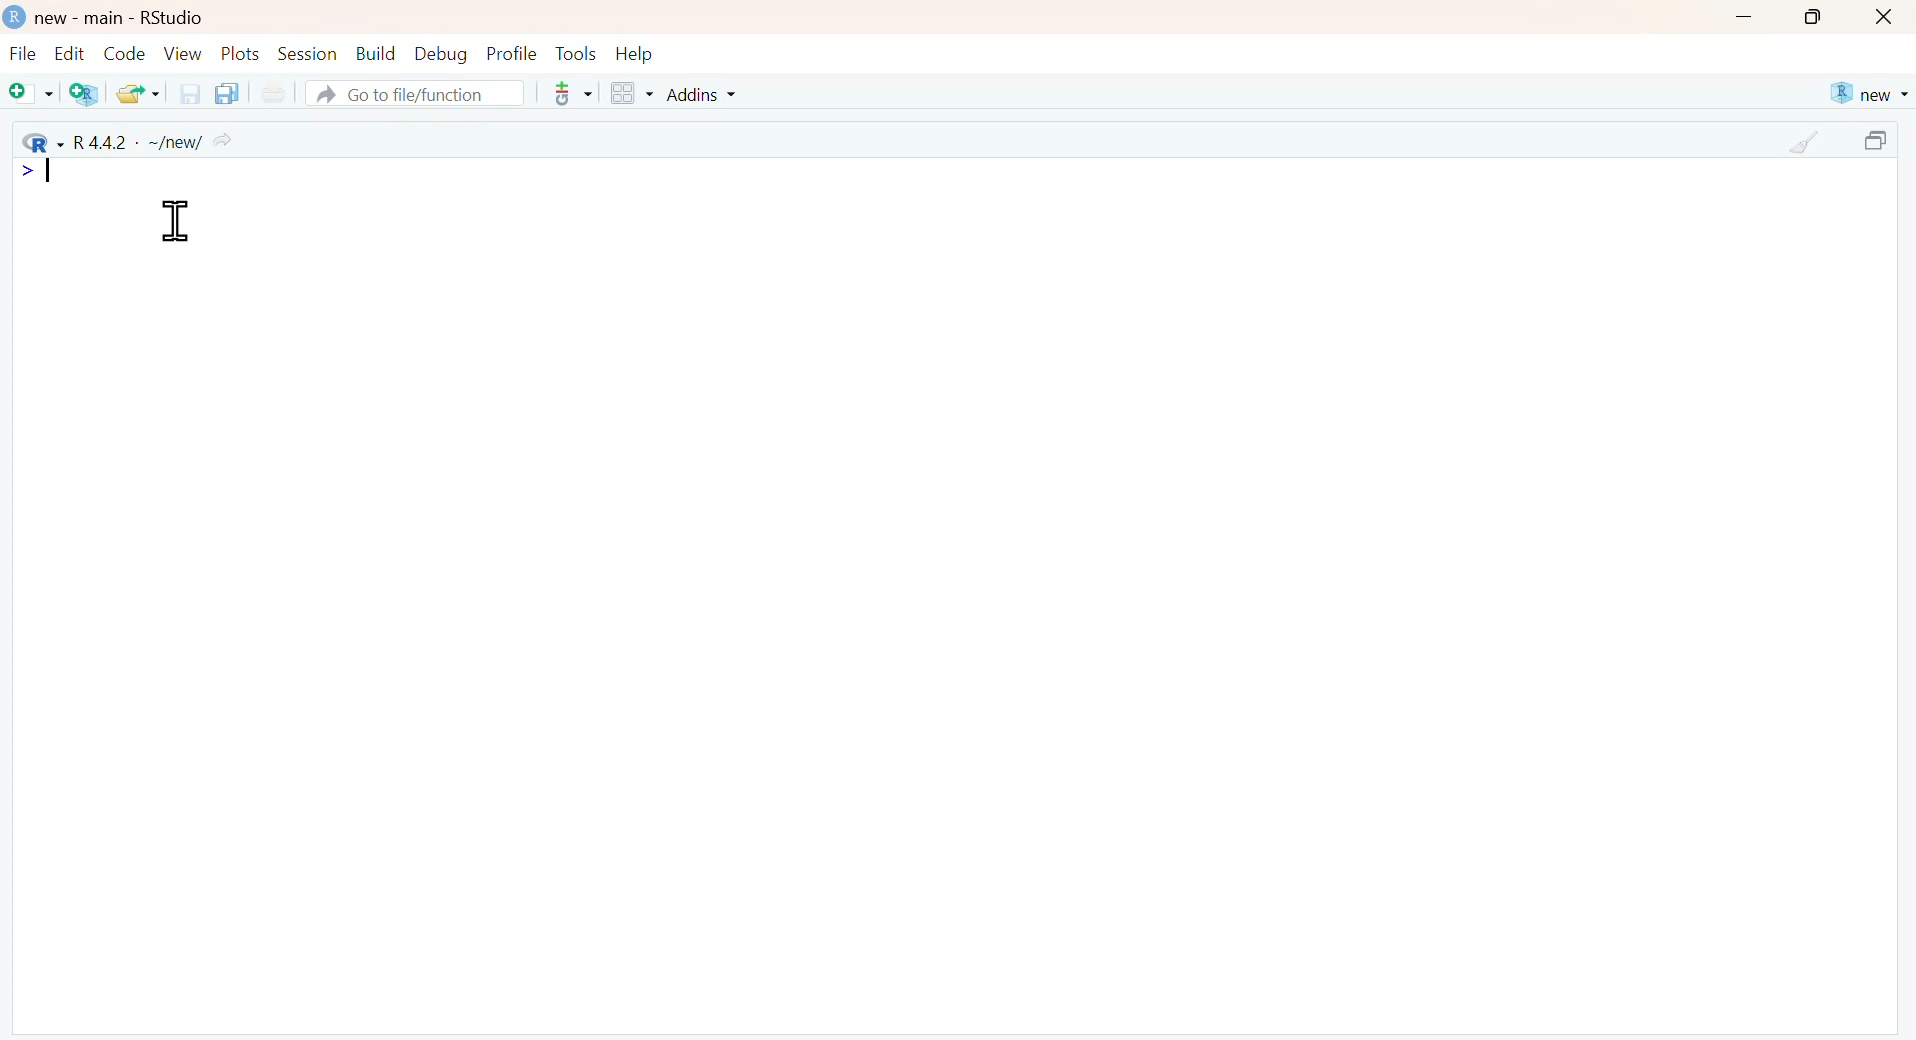 The width and height of the screenshot is (1916, 1040). I want to click on Addins, so click(705, 94).